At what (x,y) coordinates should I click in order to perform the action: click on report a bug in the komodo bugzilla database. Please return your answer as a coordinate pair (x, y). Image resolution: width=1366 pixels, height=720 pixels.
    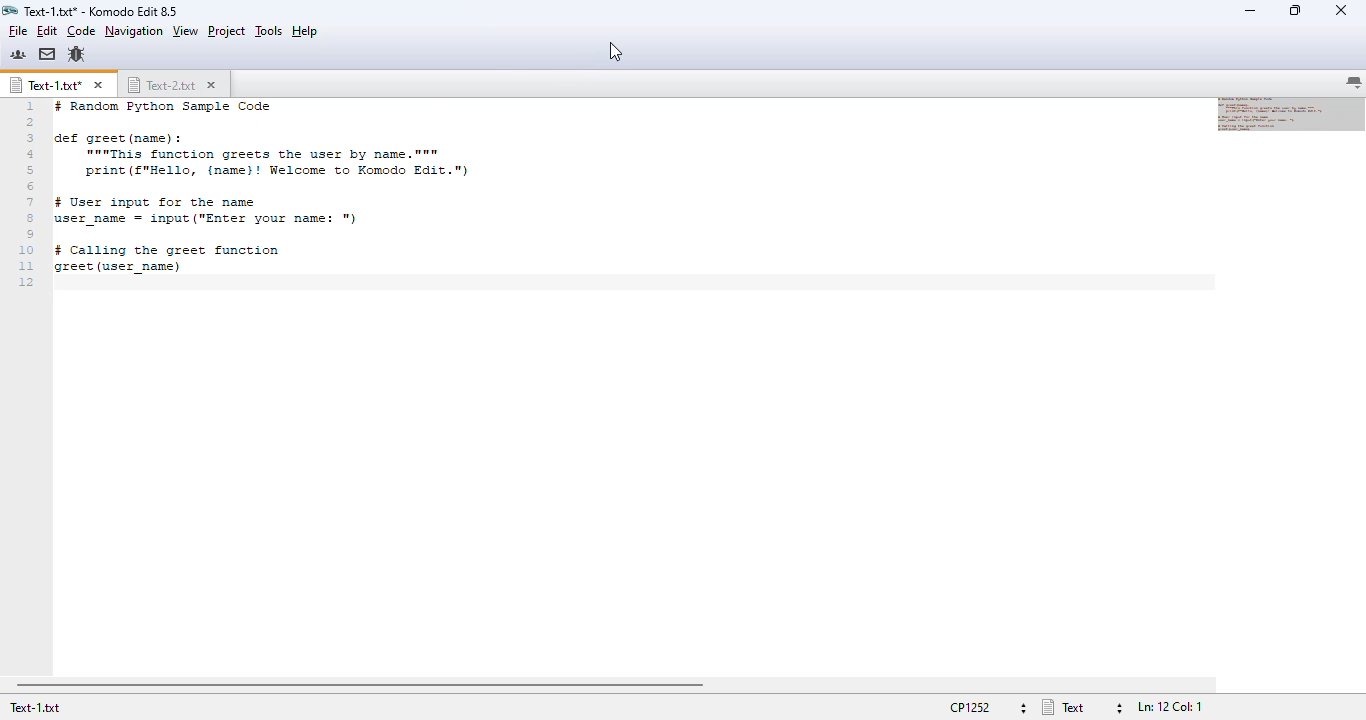
    Looking at the image, I should click on (76, 55).